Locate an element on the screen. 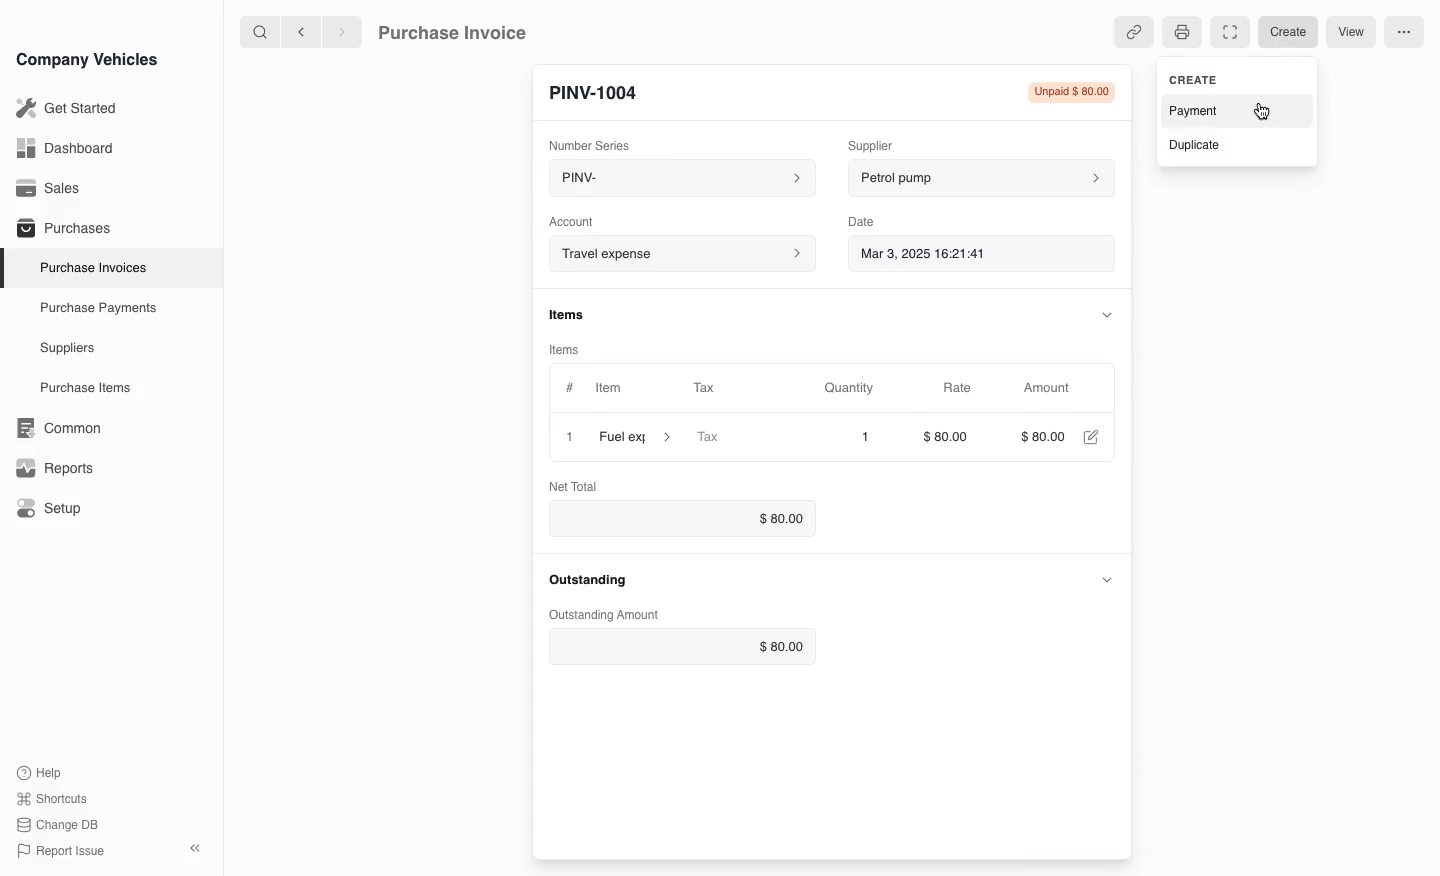 This screenshot has width=1440, height=876. $000 is located at coordinates (1046, 438).